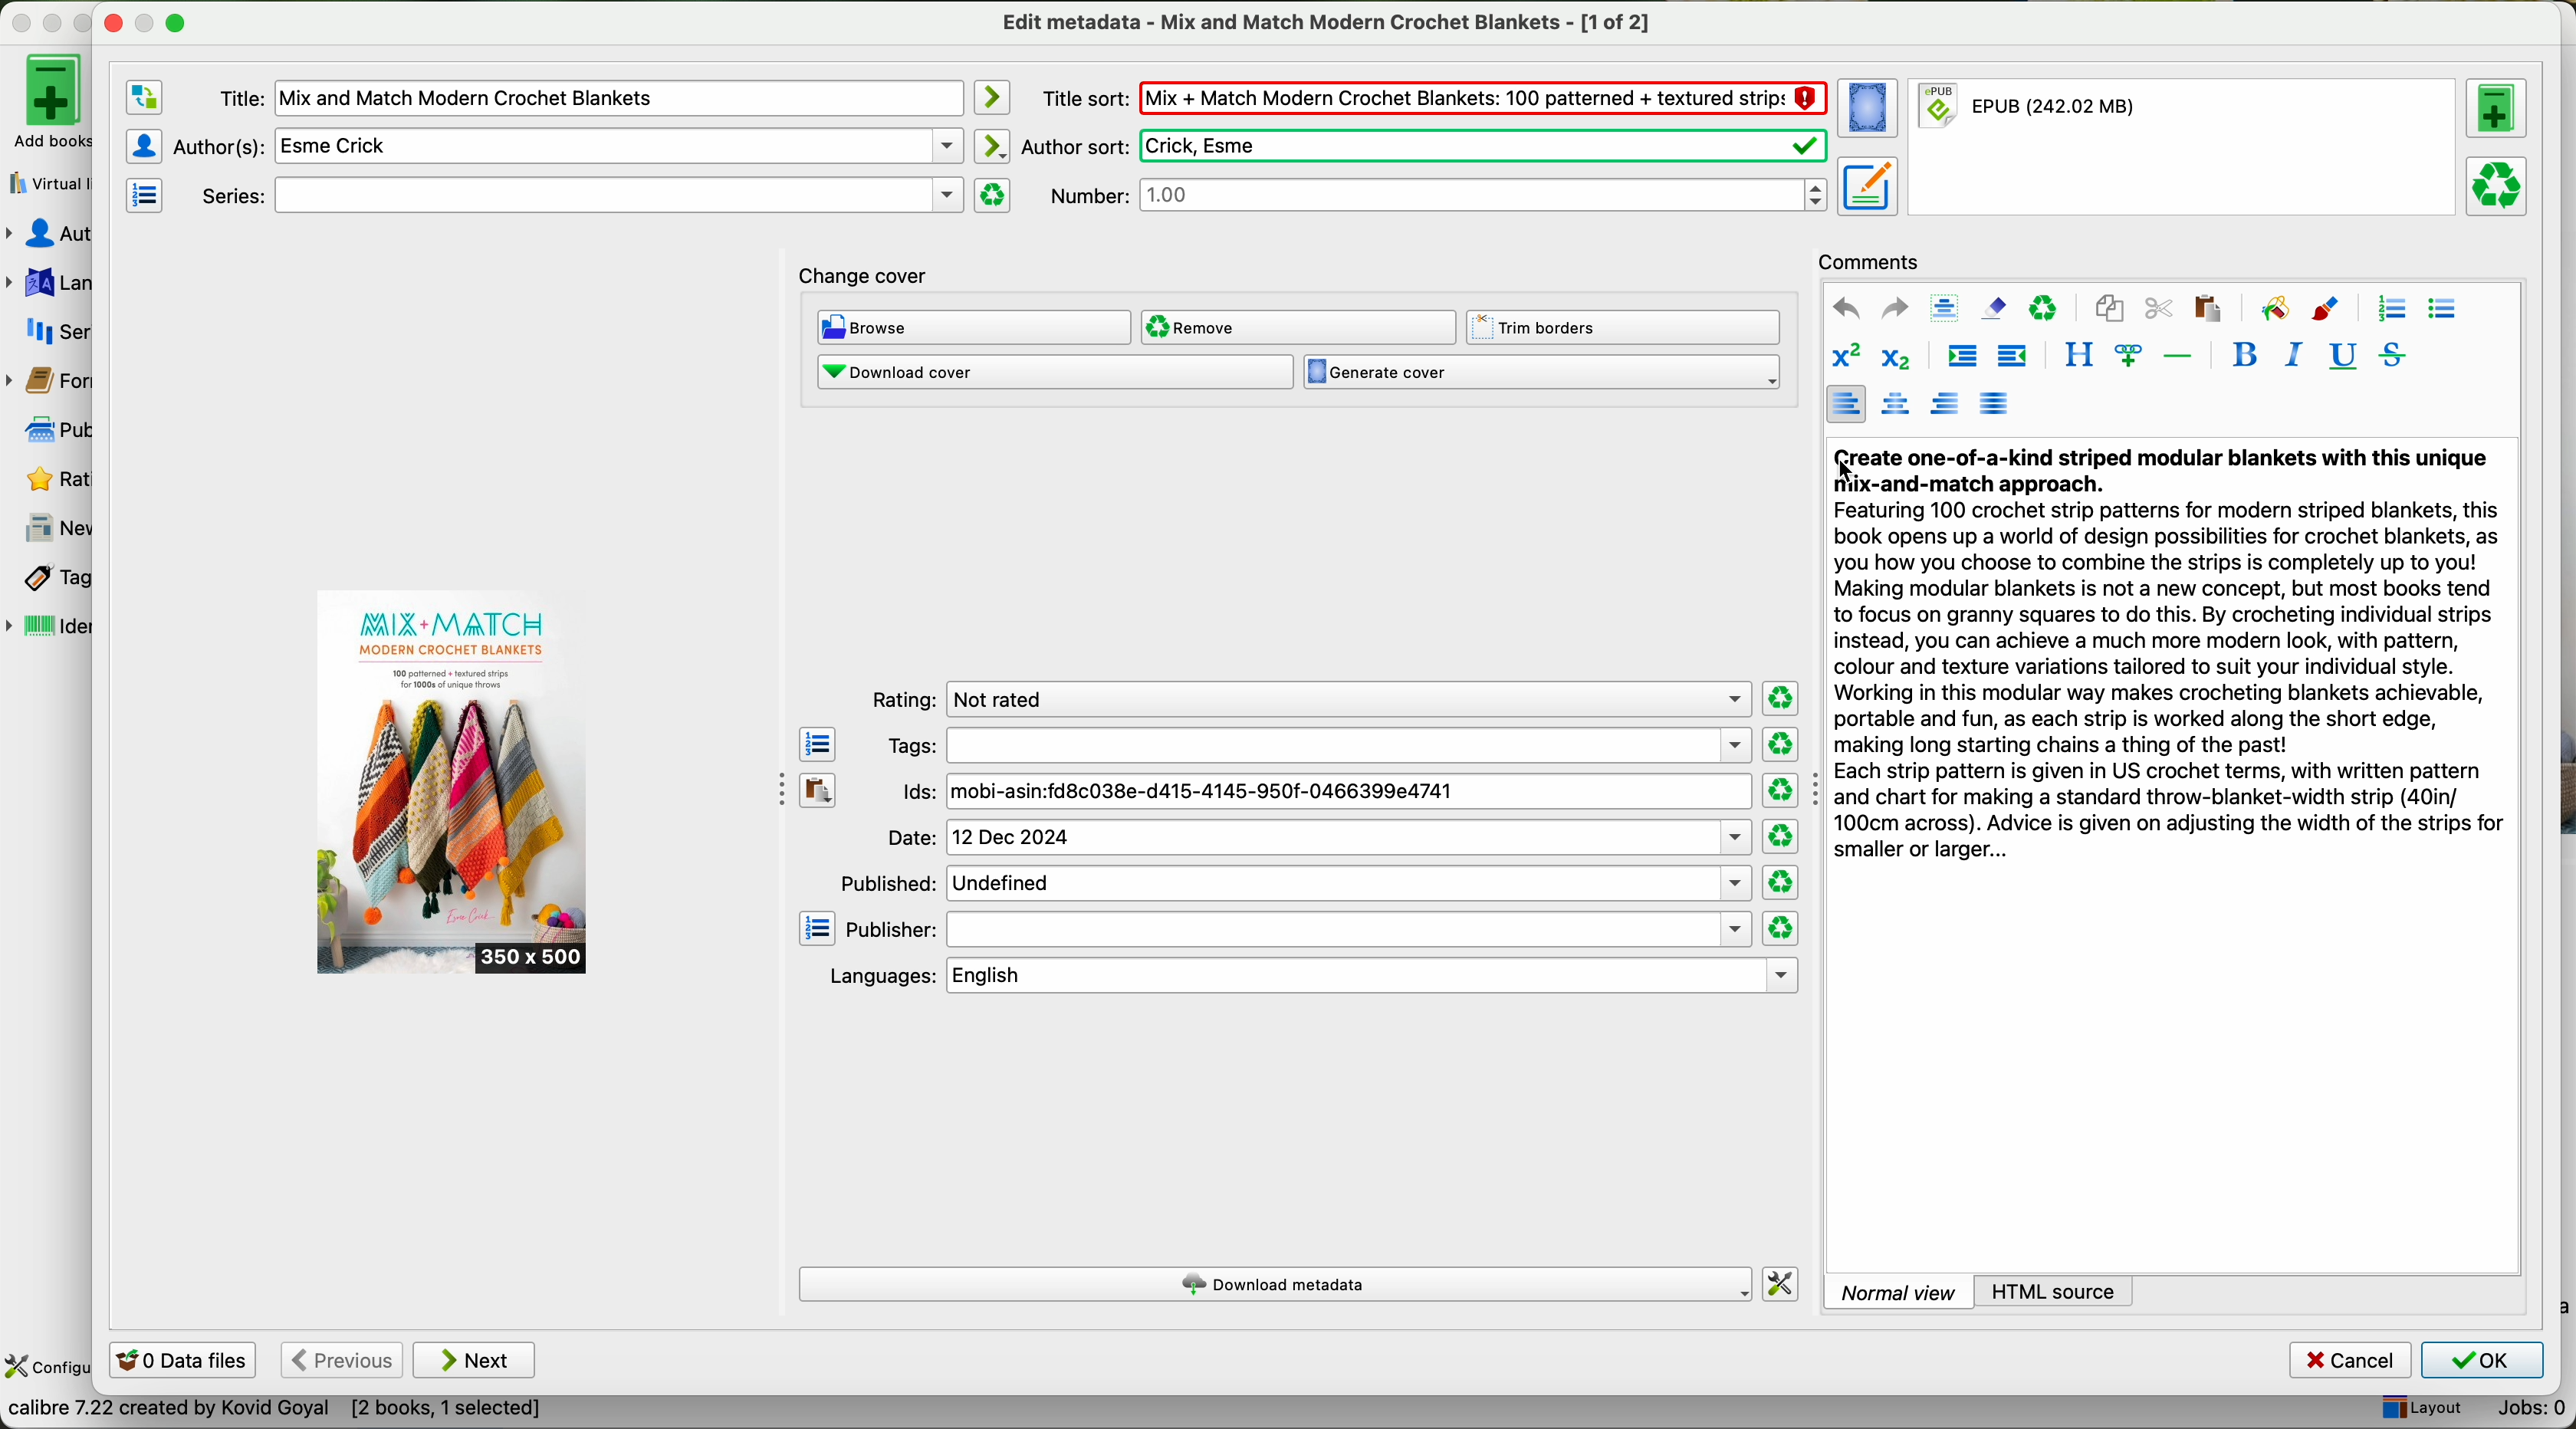  What do you see at coordinates (589, 99) in the screenshot?
I see `title` at bounding box center [589, 99].